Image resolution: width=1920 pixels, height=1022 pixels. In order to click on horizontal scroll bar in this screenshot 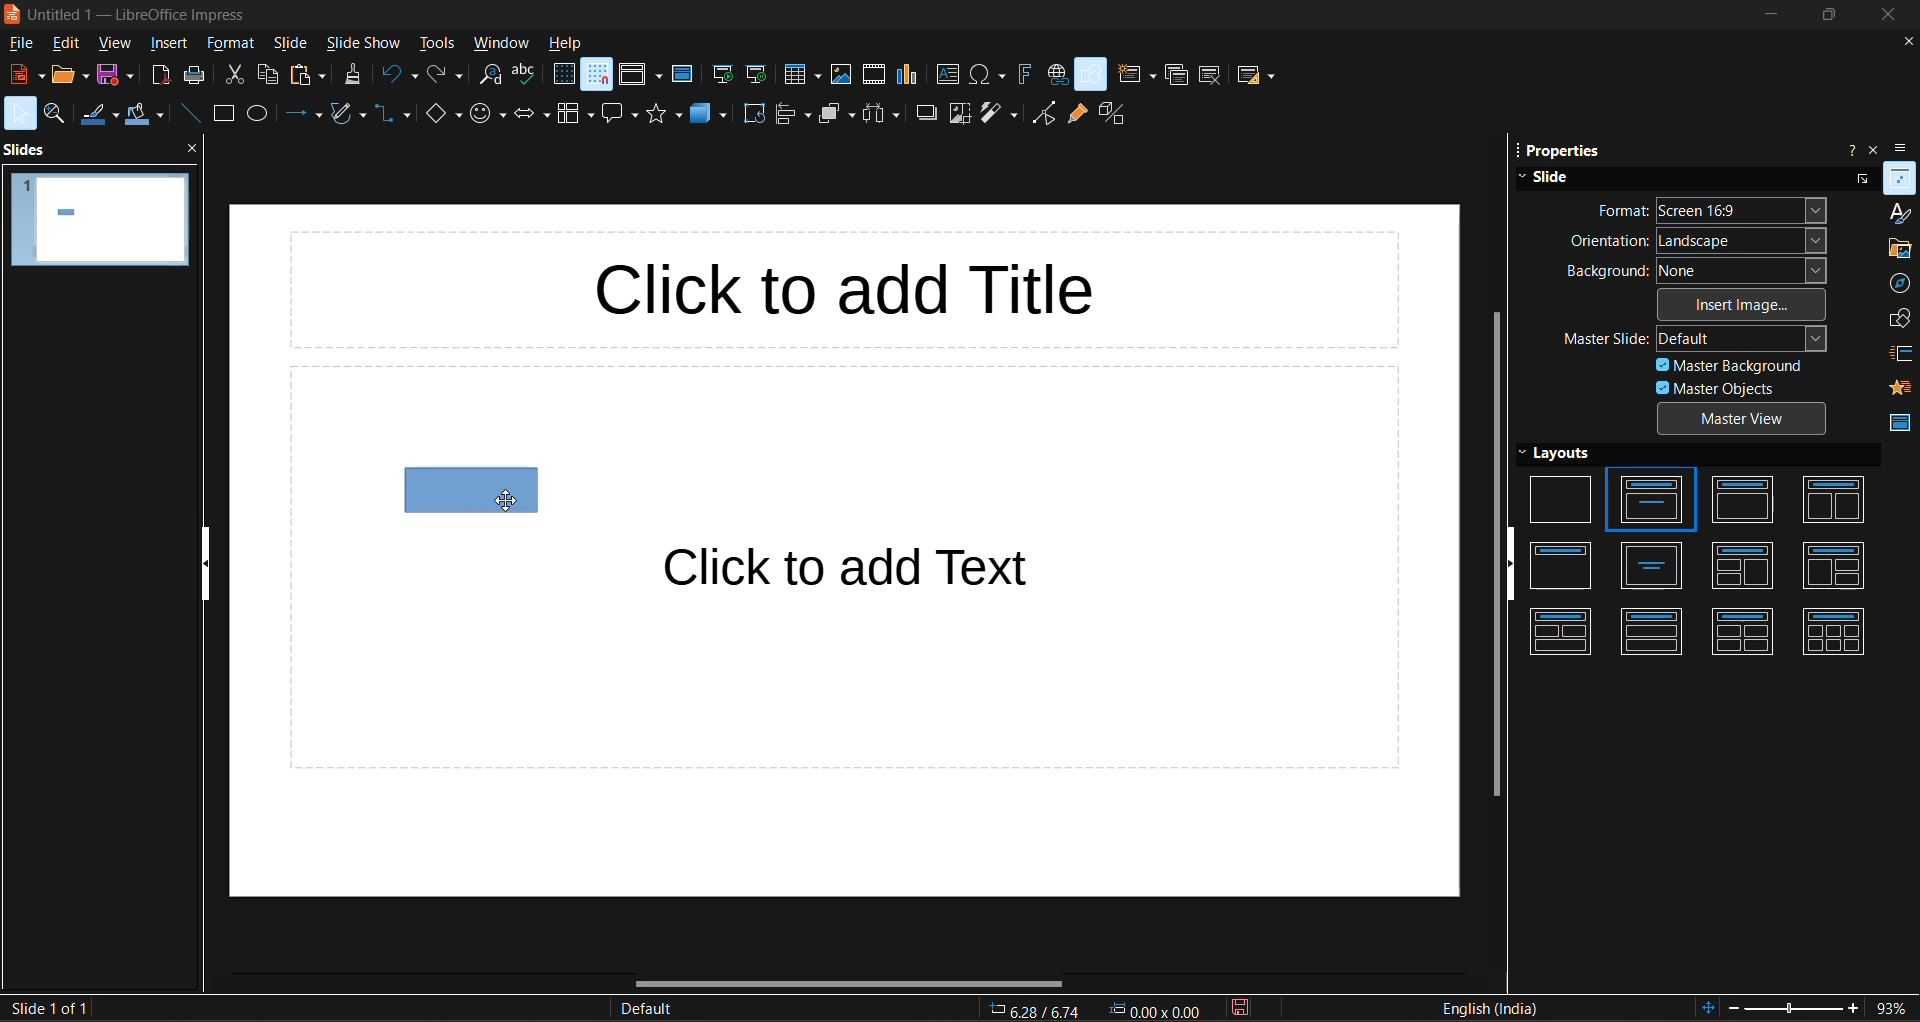, I will do `click(849, 981)`.